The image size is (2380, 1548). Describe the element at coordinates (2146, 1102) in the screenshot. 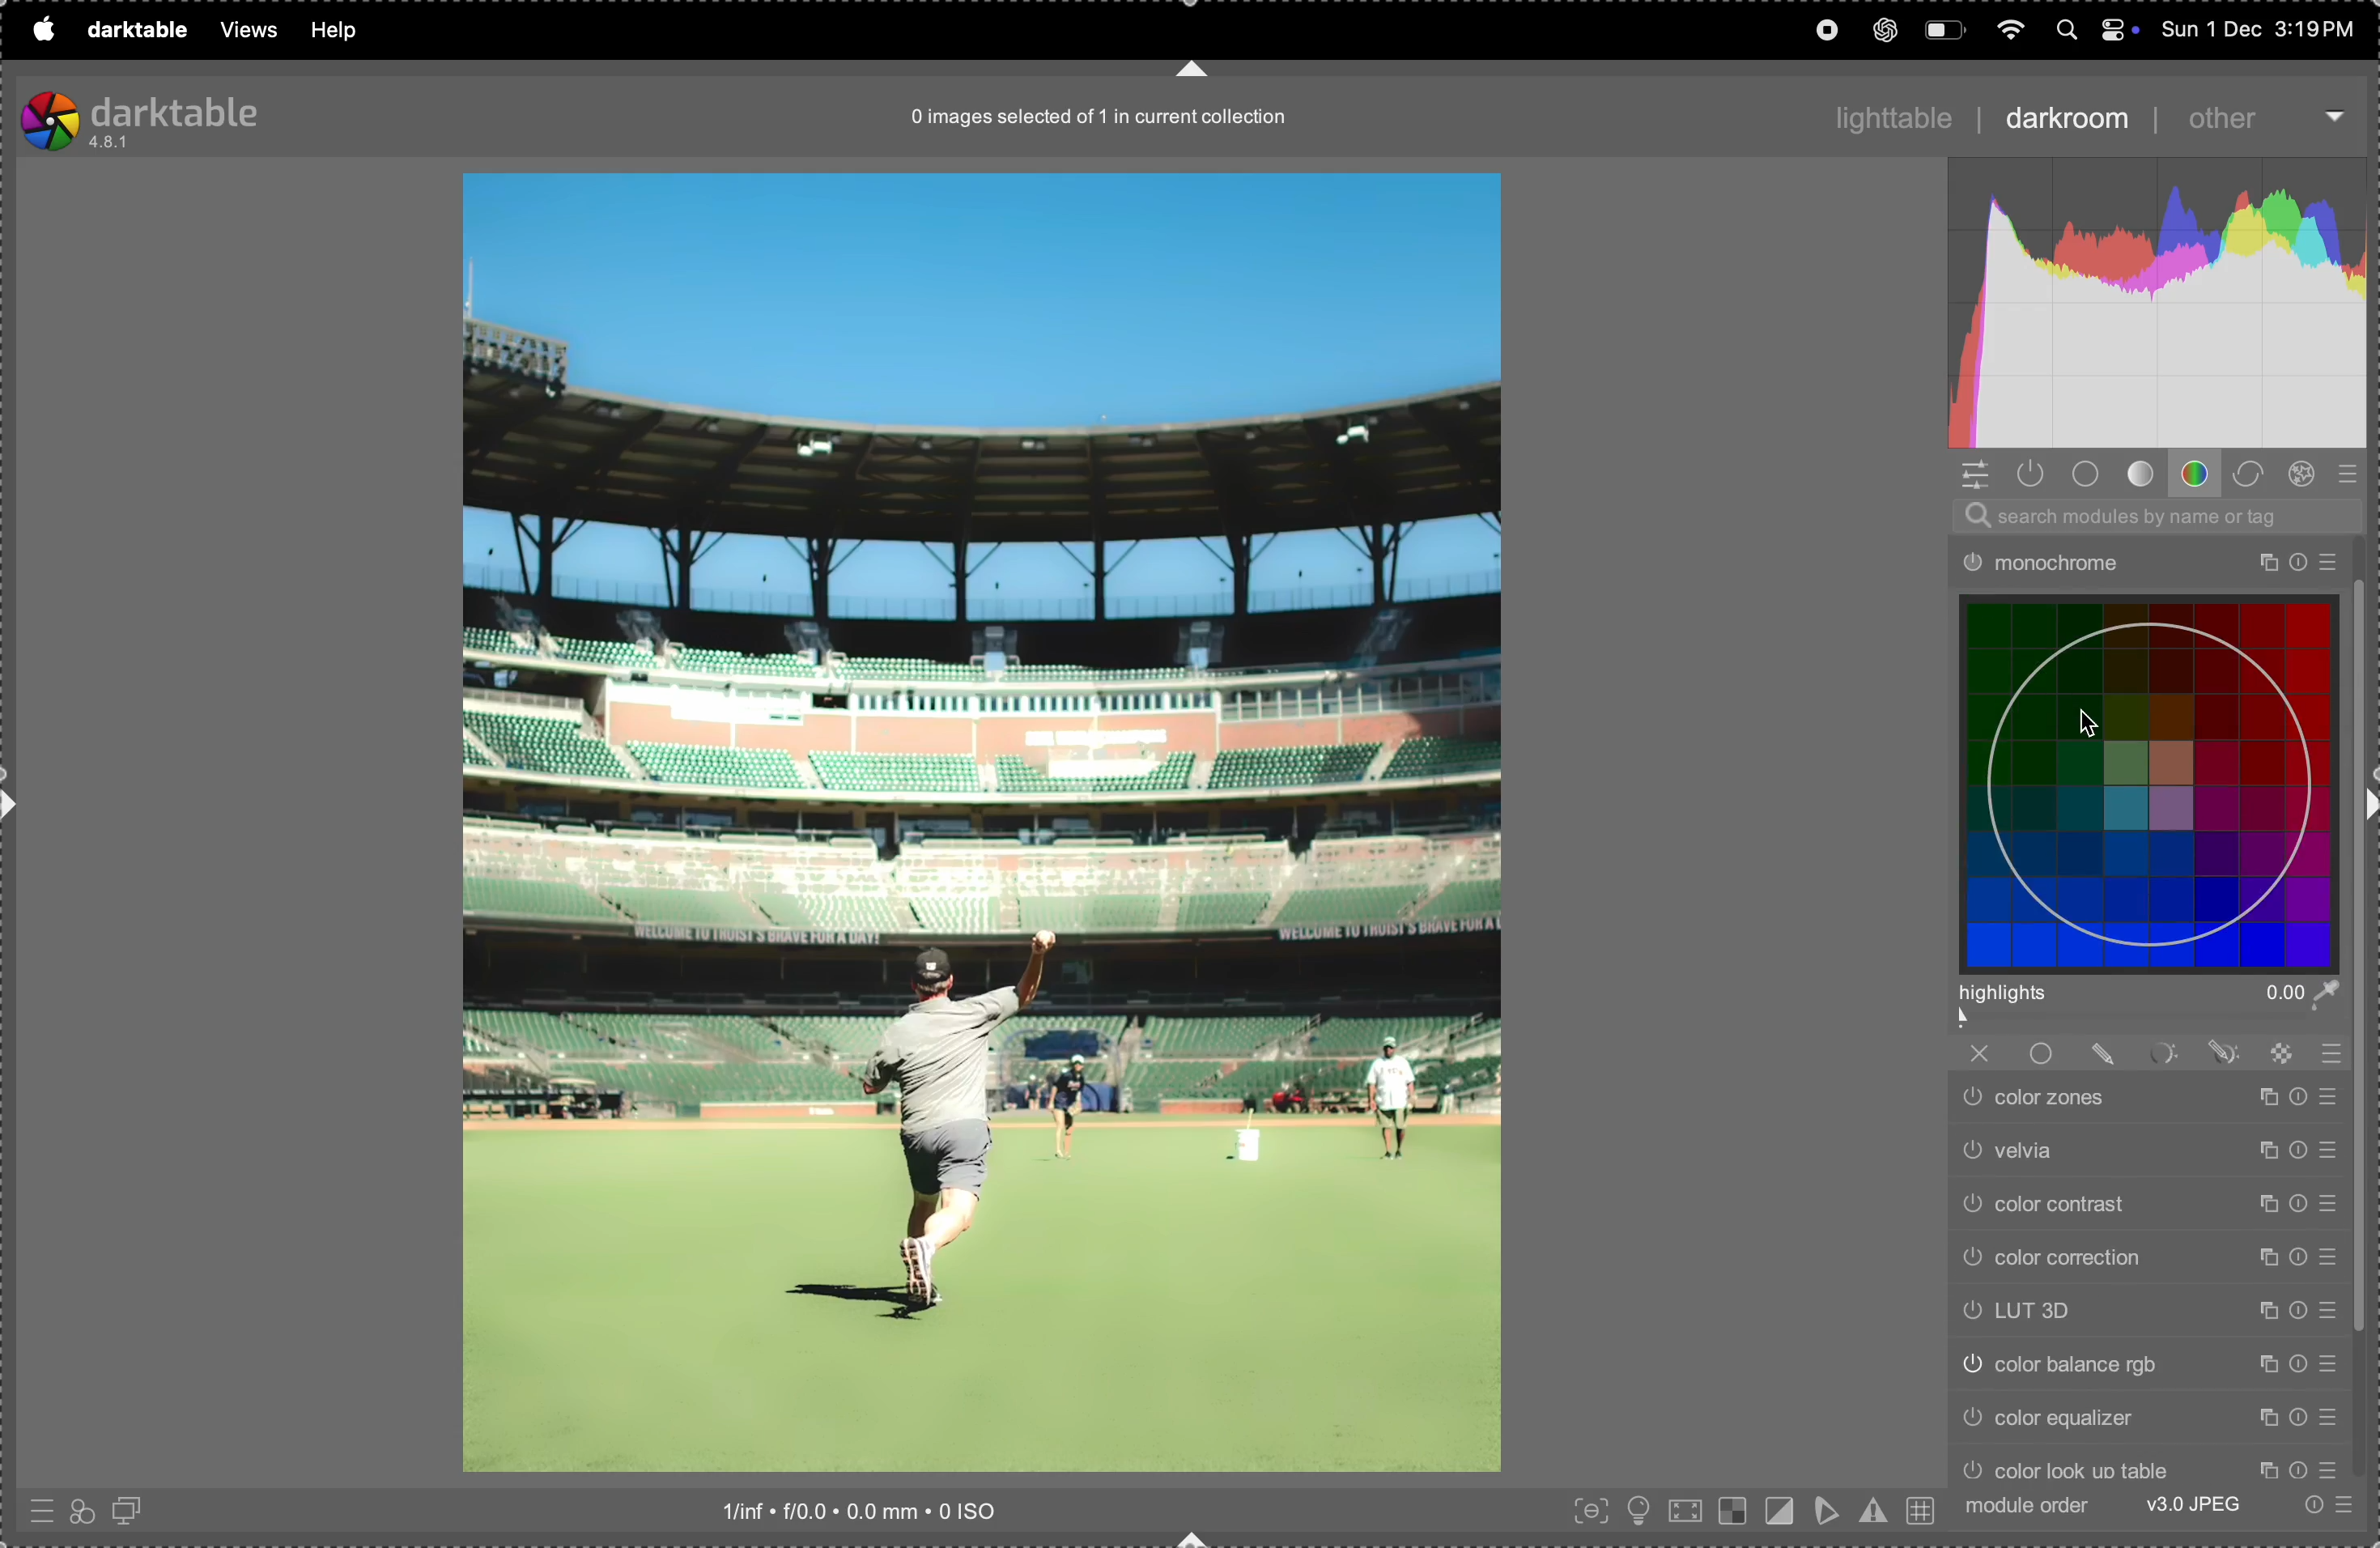

I see `color zones` at that location.